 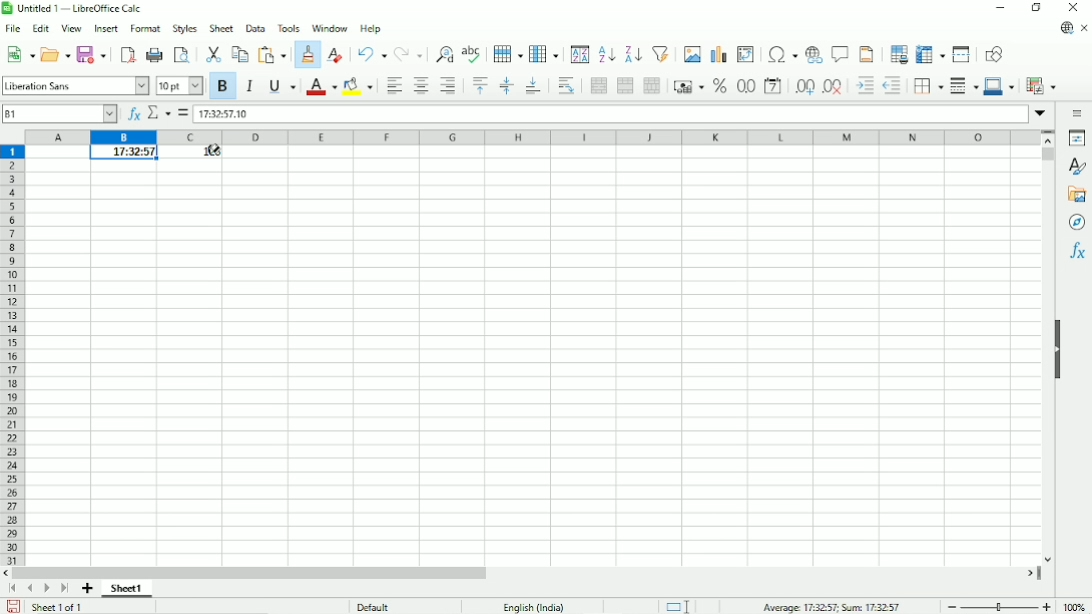 I want to click on Font style, so click(x=76, y=85).